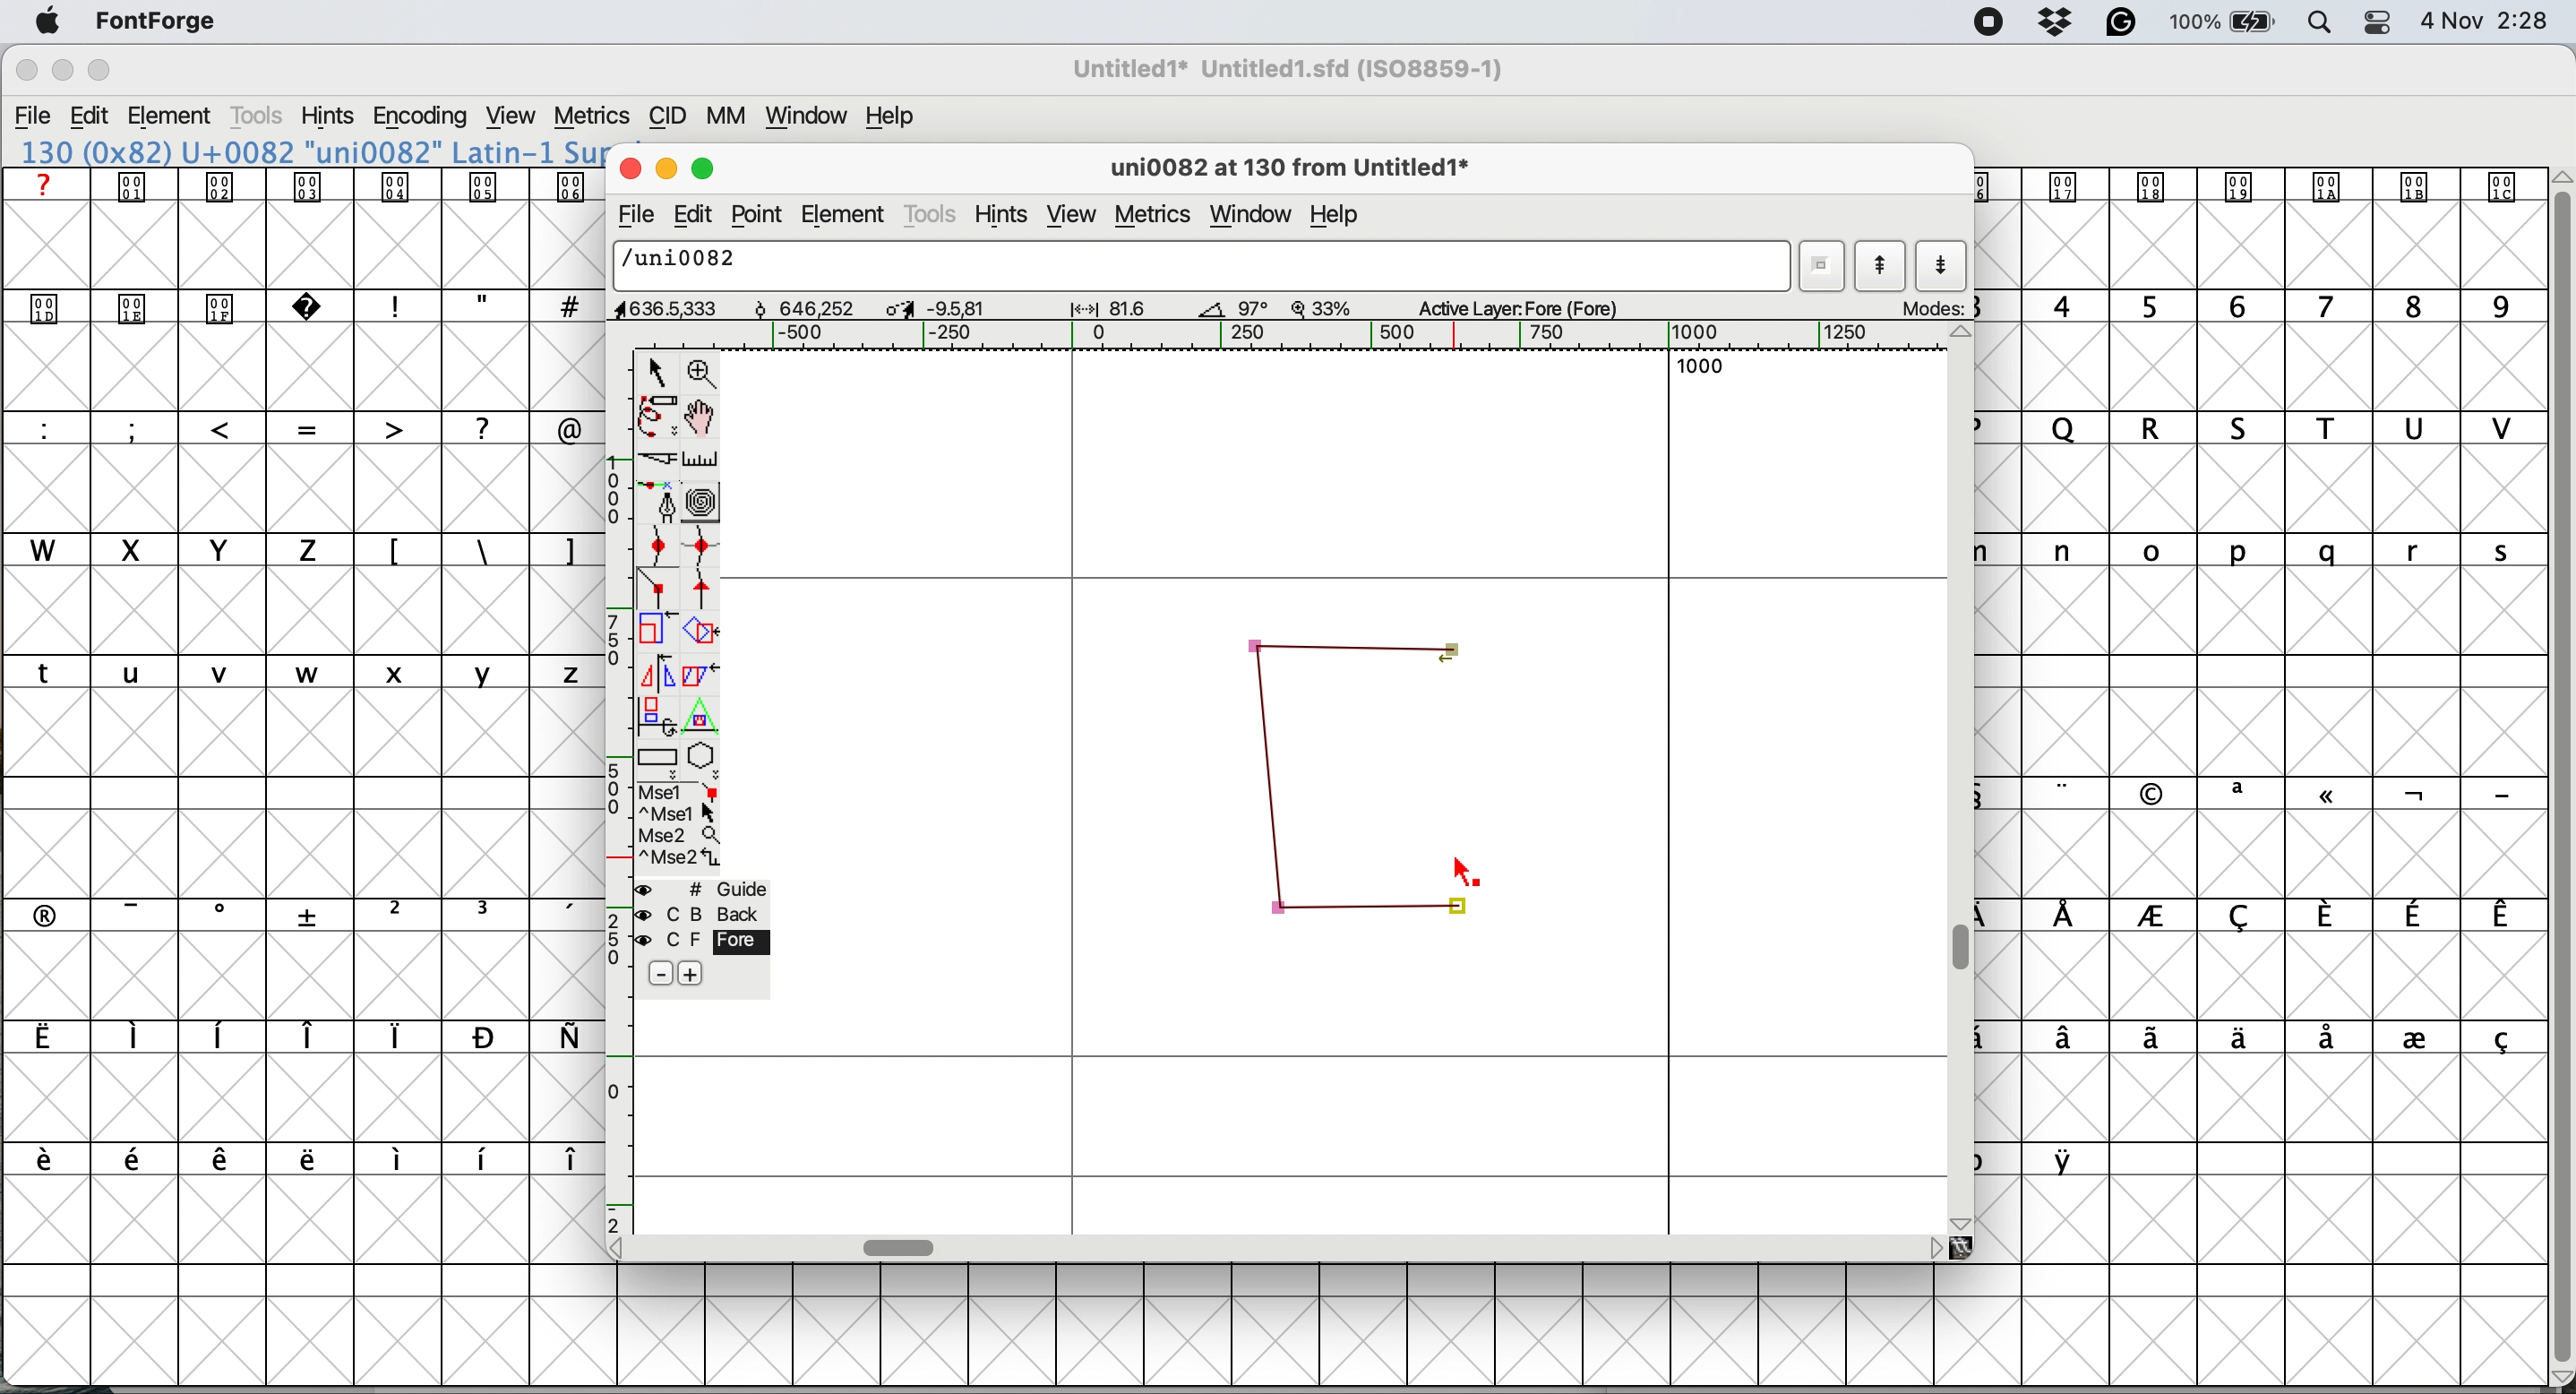 The image size is (2576, 1394). I want to click on uppercase letters, so click(176, 549).